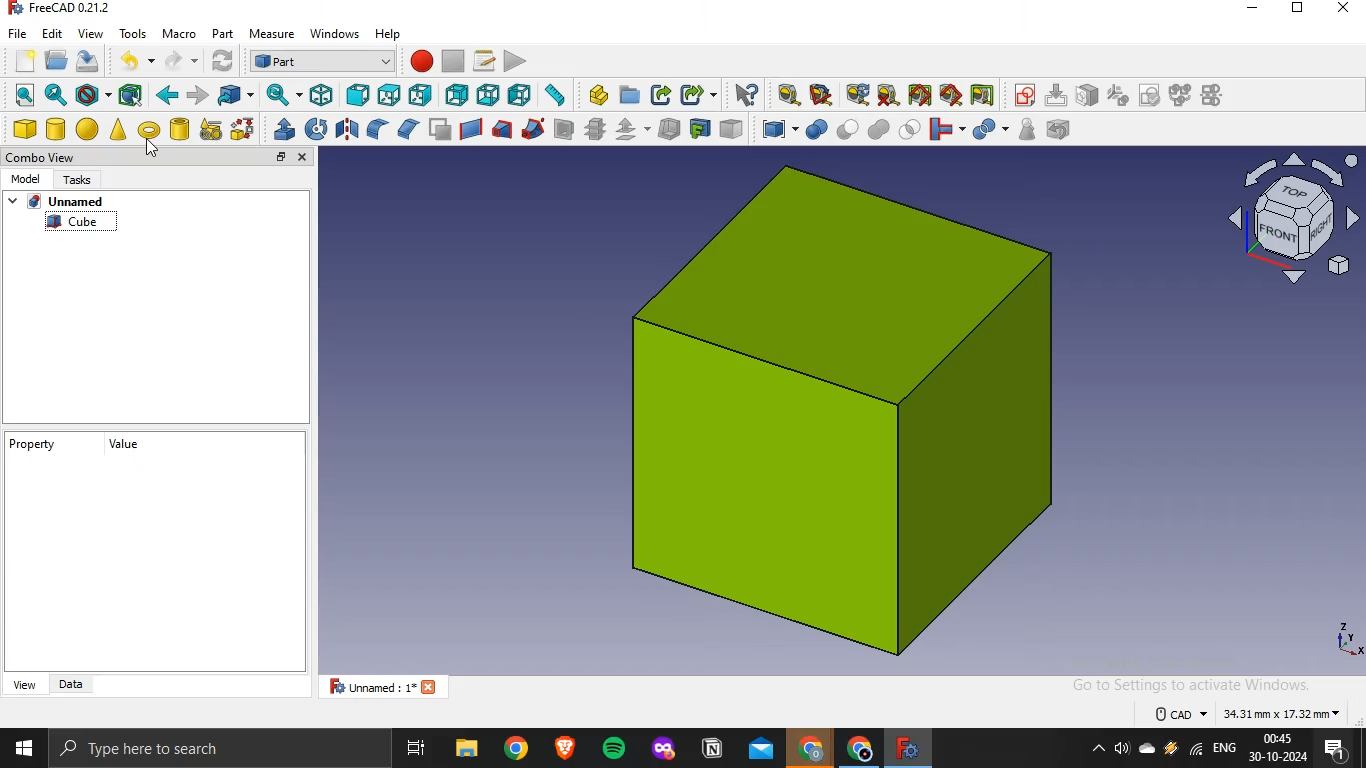 This screenshot has height=768, width=1366. What do you see at coordinates (389, 687) in the screenshot?
I see `unnamed` at bounding box center [389, 687].